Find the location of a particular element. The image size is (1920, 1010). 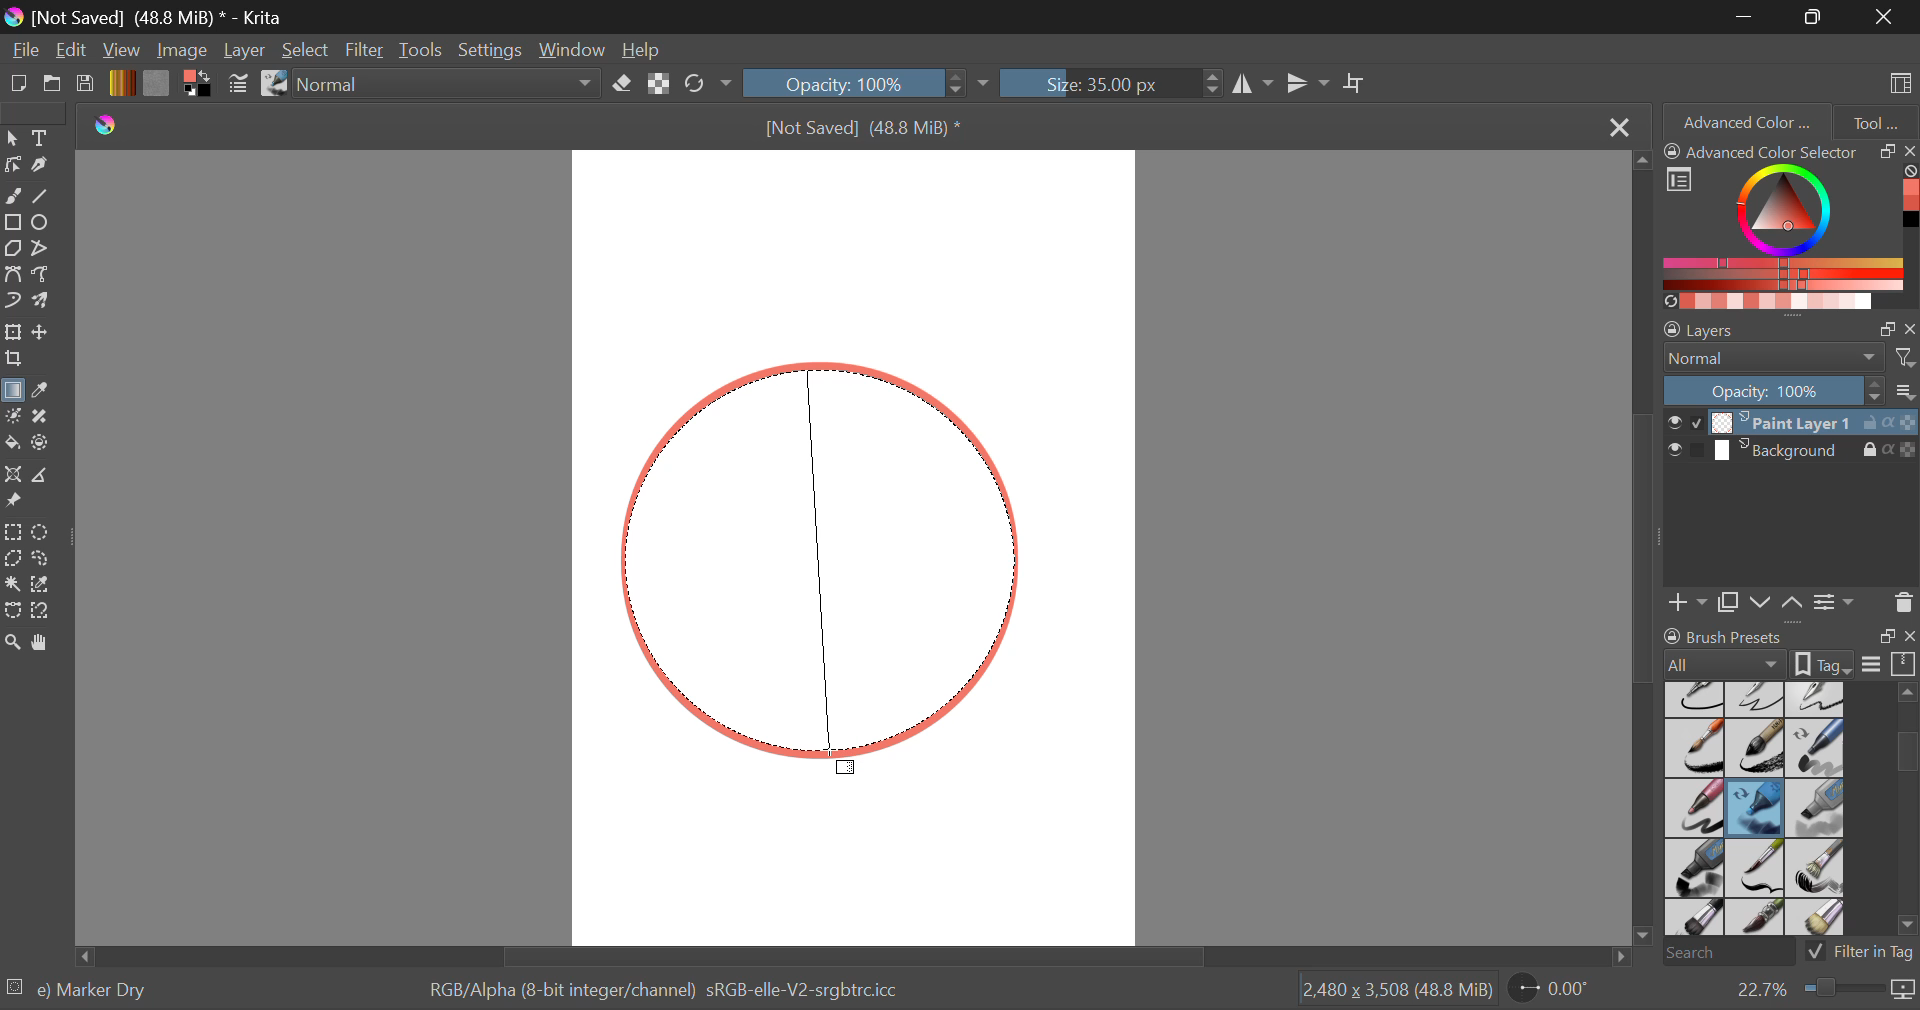

Brush Presets Docket Tab is located at coordinates (1789, 647).